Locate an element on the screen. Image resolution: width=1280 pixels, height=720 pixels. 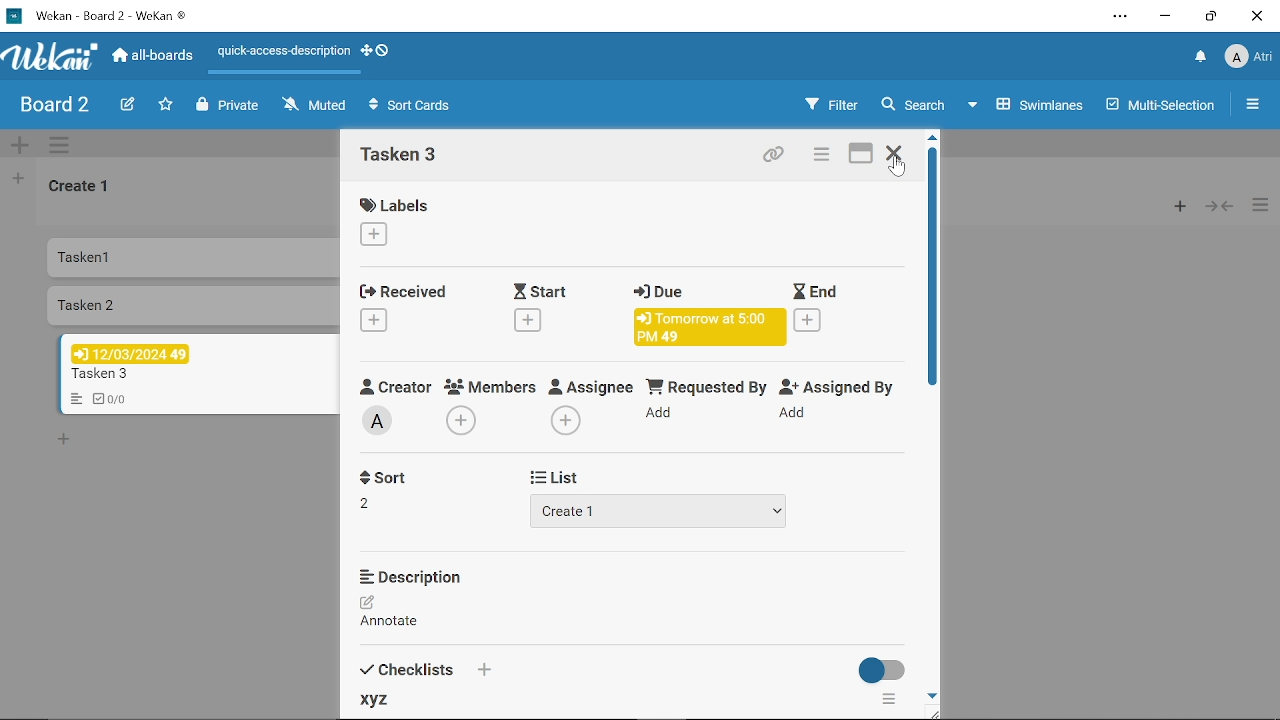
Atri is located at coordinates (1248, 57).